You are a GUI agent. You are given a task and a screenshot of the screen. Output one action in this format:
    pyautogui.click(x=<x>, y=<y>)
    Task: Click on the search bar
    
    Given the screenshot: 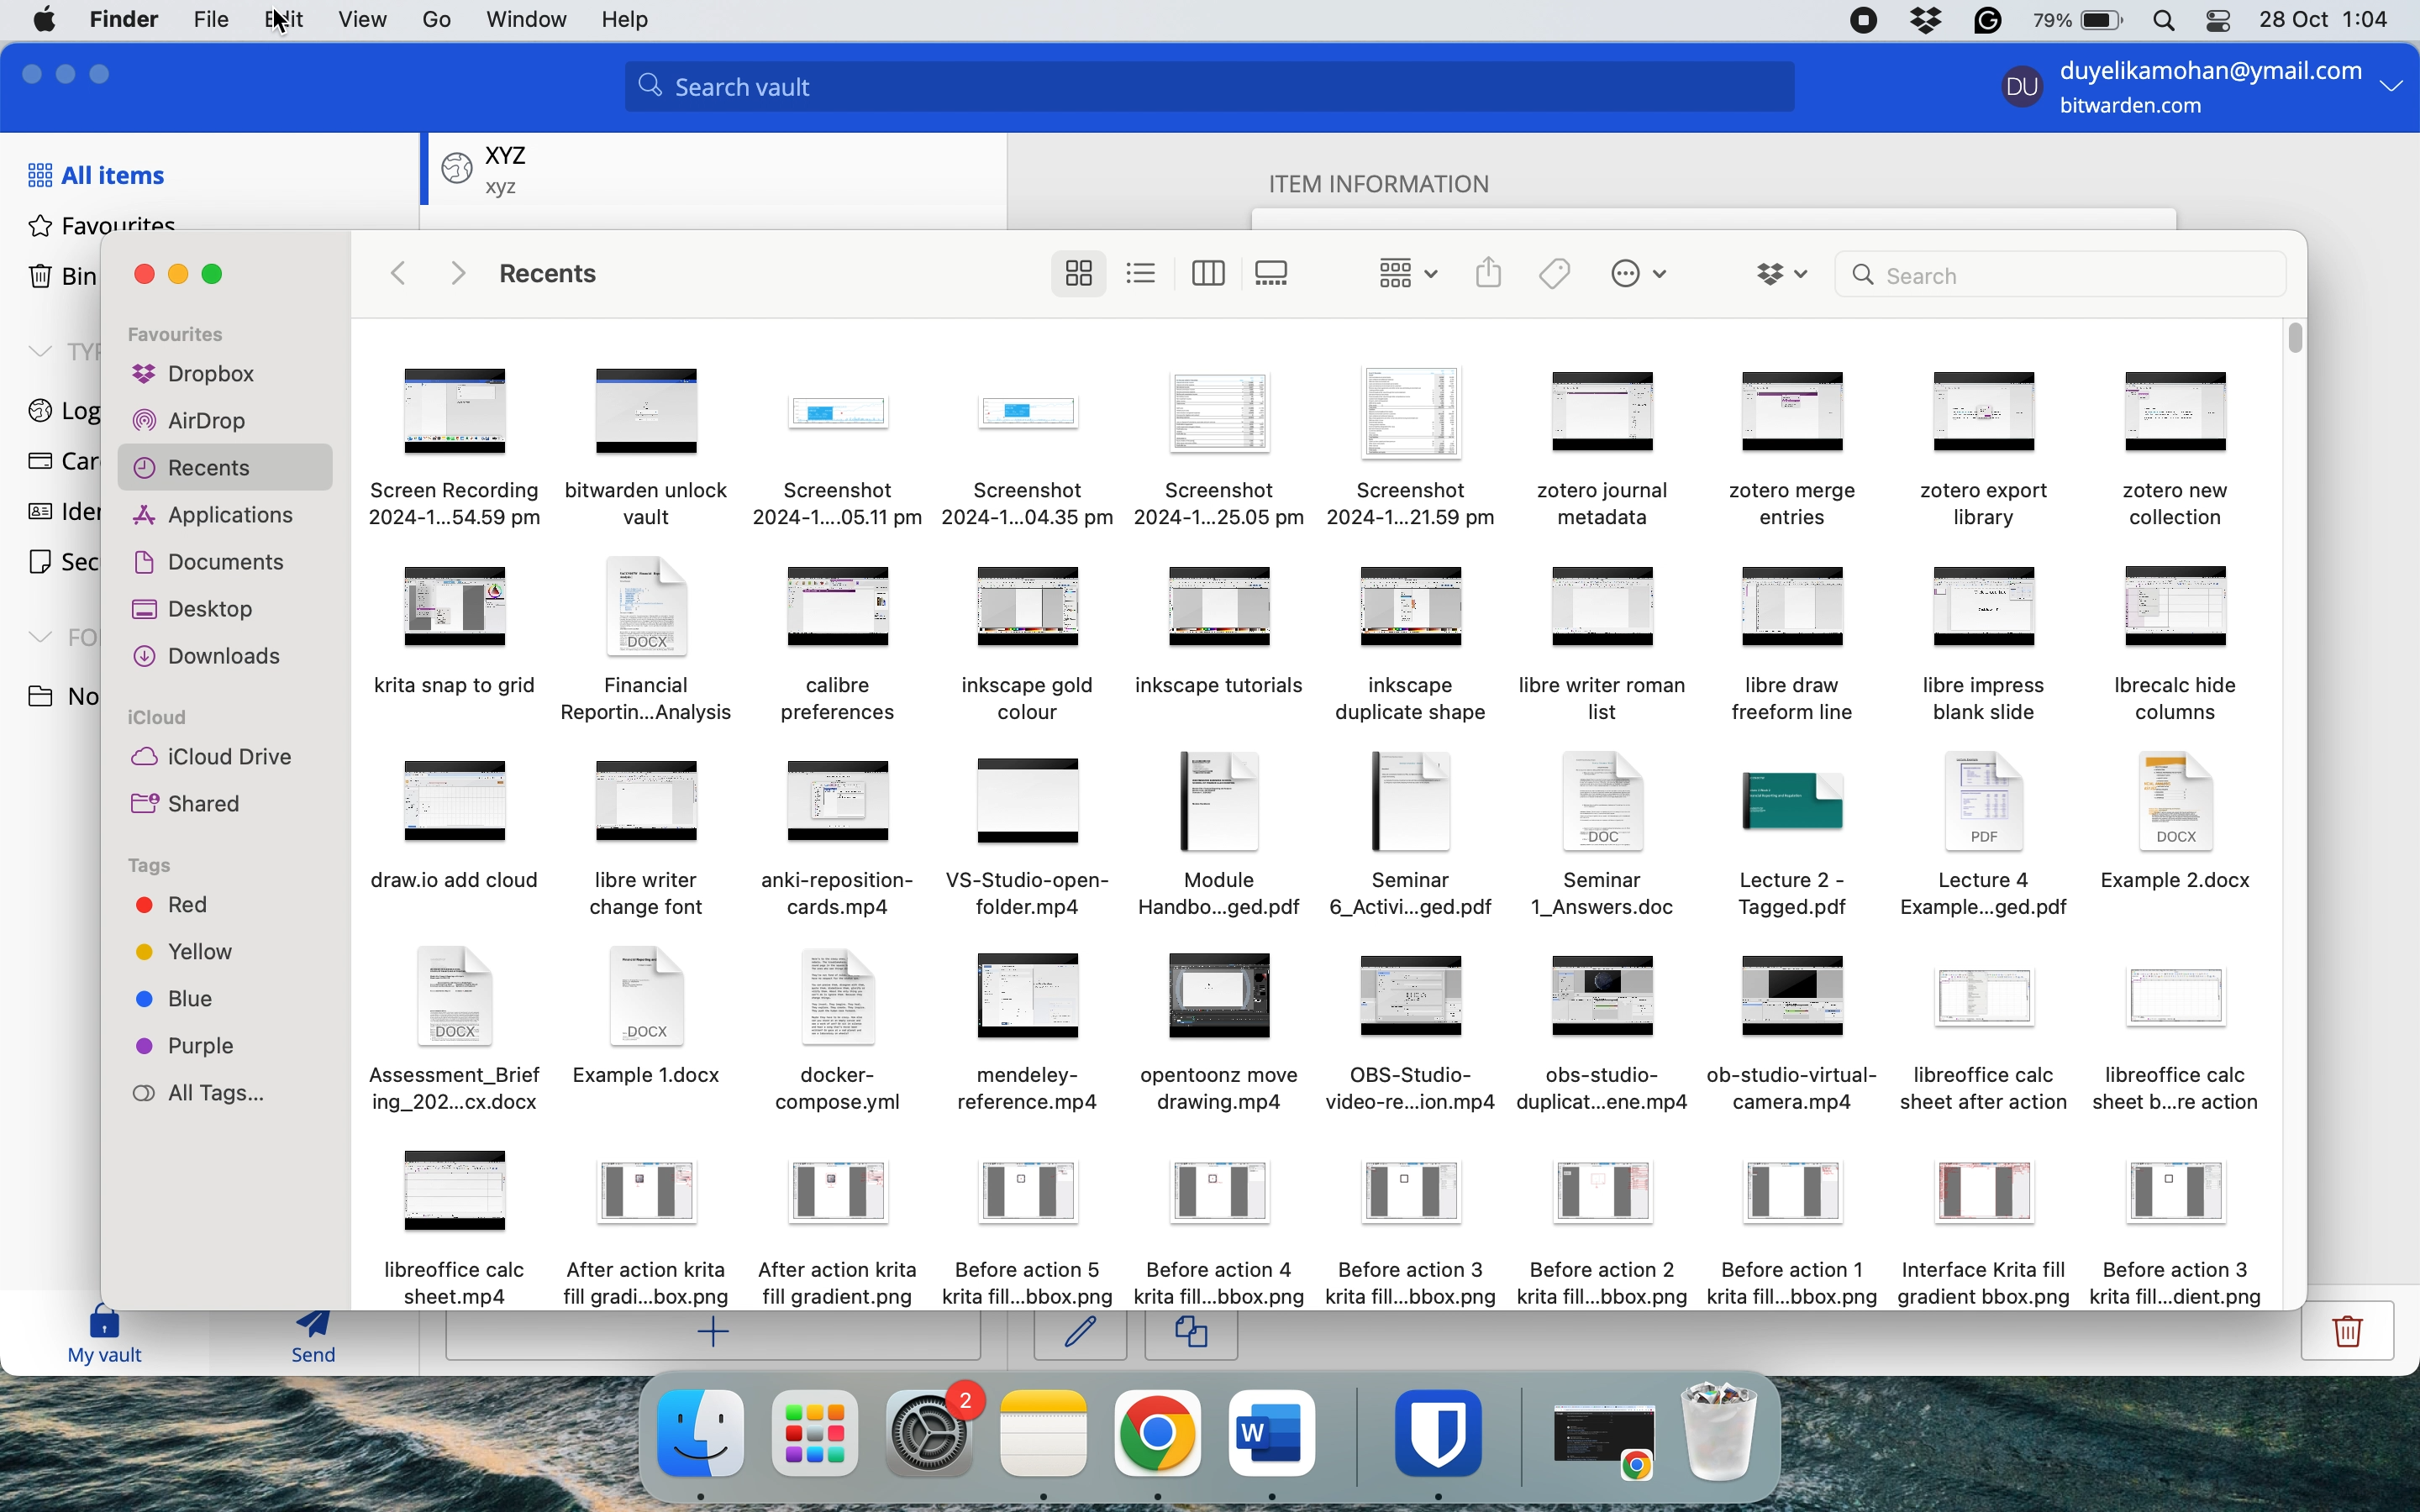 What is the action you would take?
    pyautogui.click(x=2061, y=273)
    